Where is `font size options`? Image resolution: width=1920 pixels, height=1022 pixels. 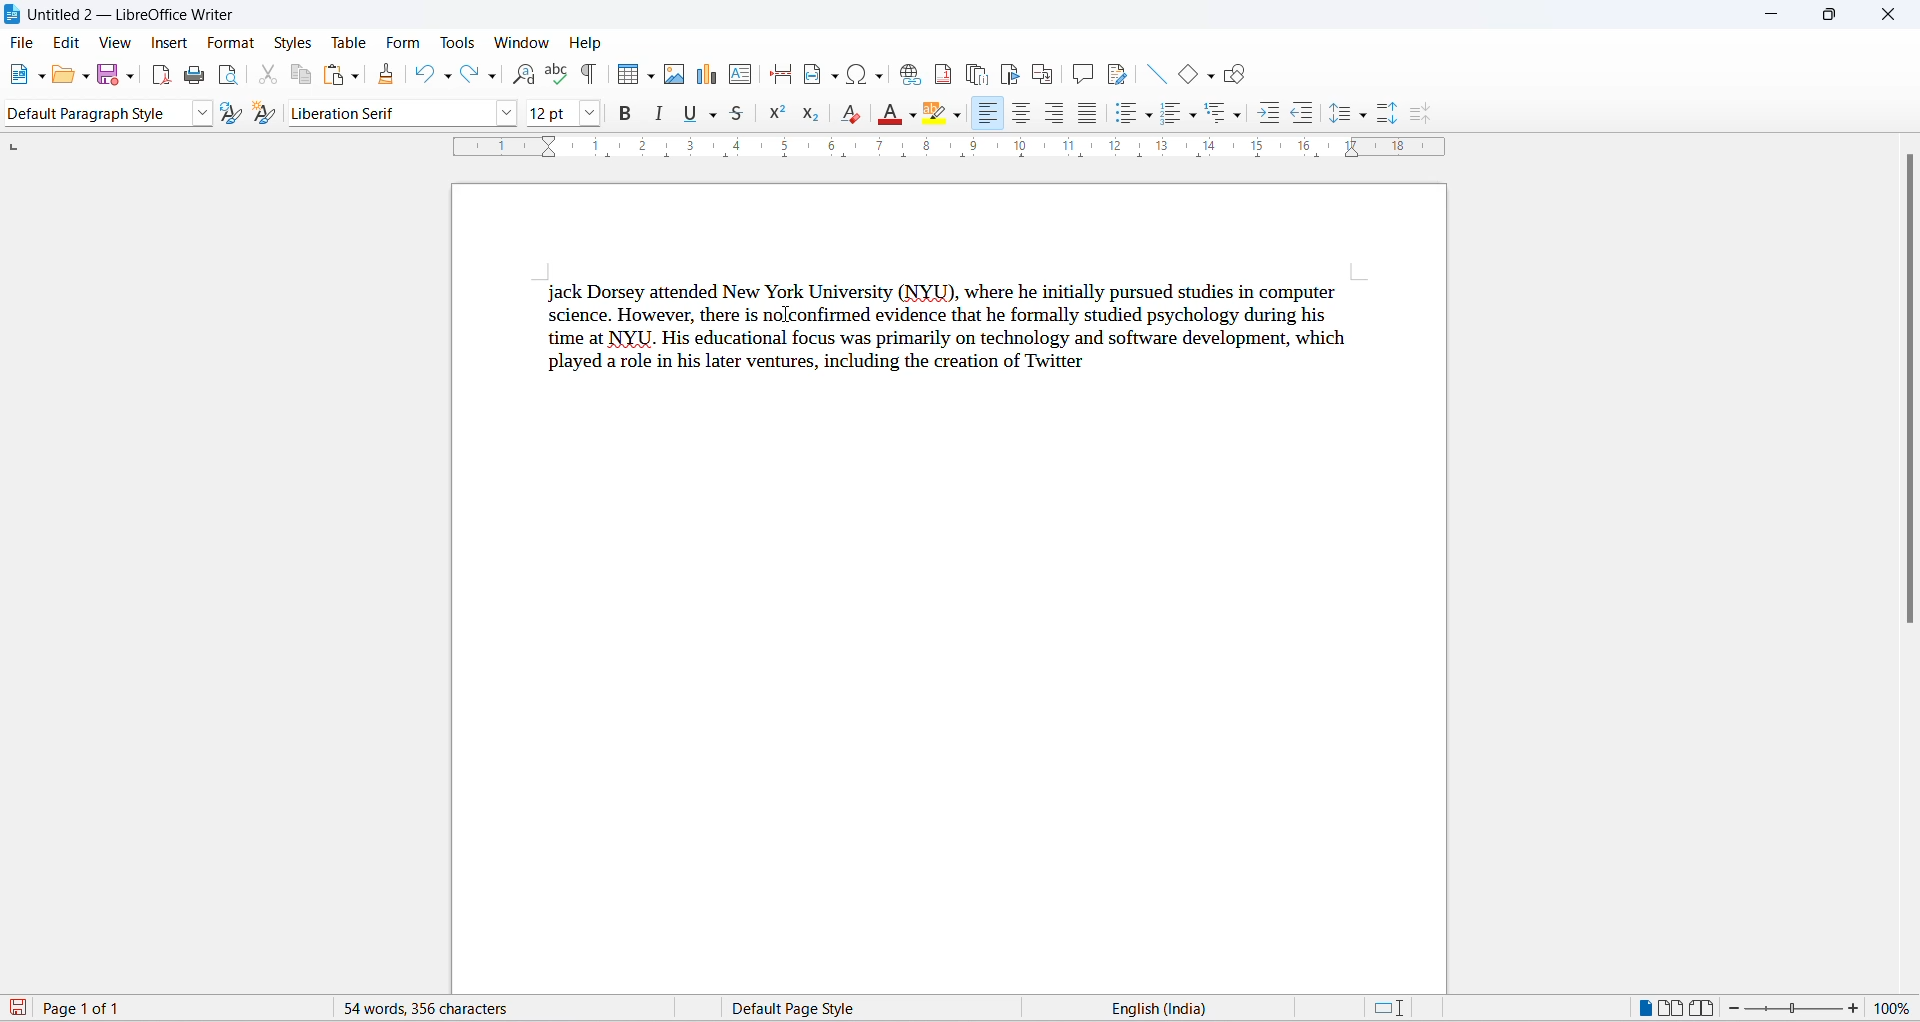 font size options is located at coordinates (588, 115).